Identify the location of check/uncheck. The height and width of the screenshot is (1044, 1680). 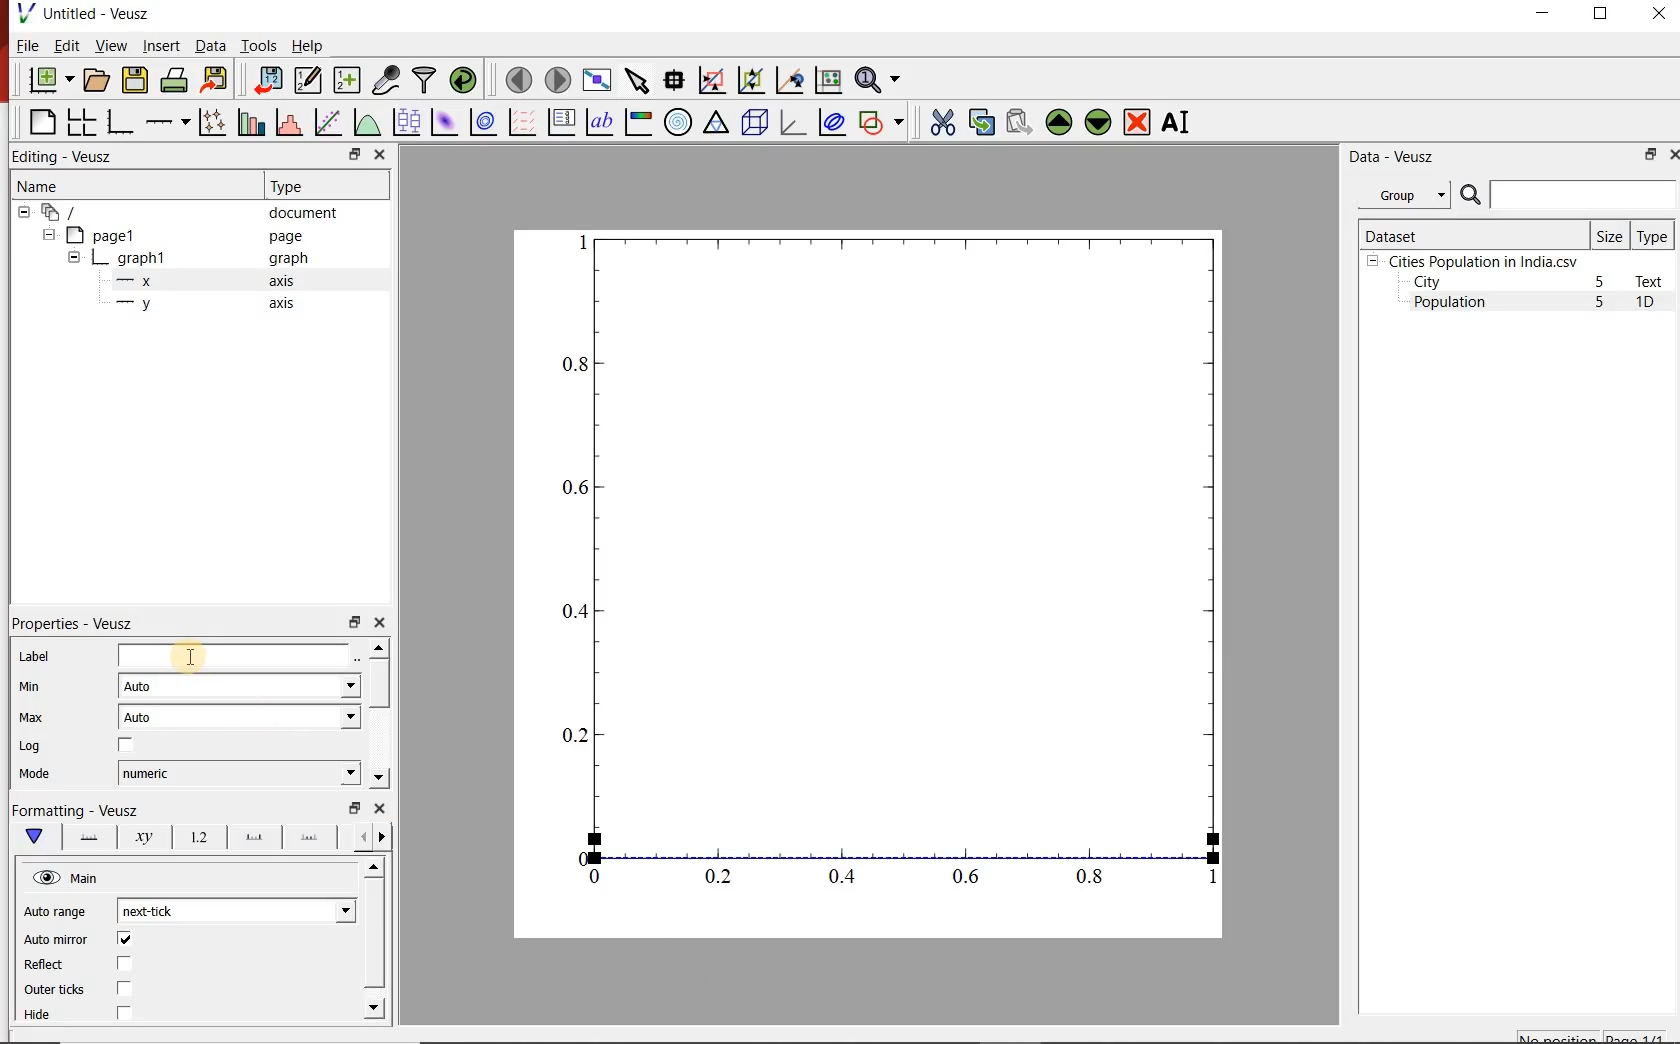
(123, 1016).